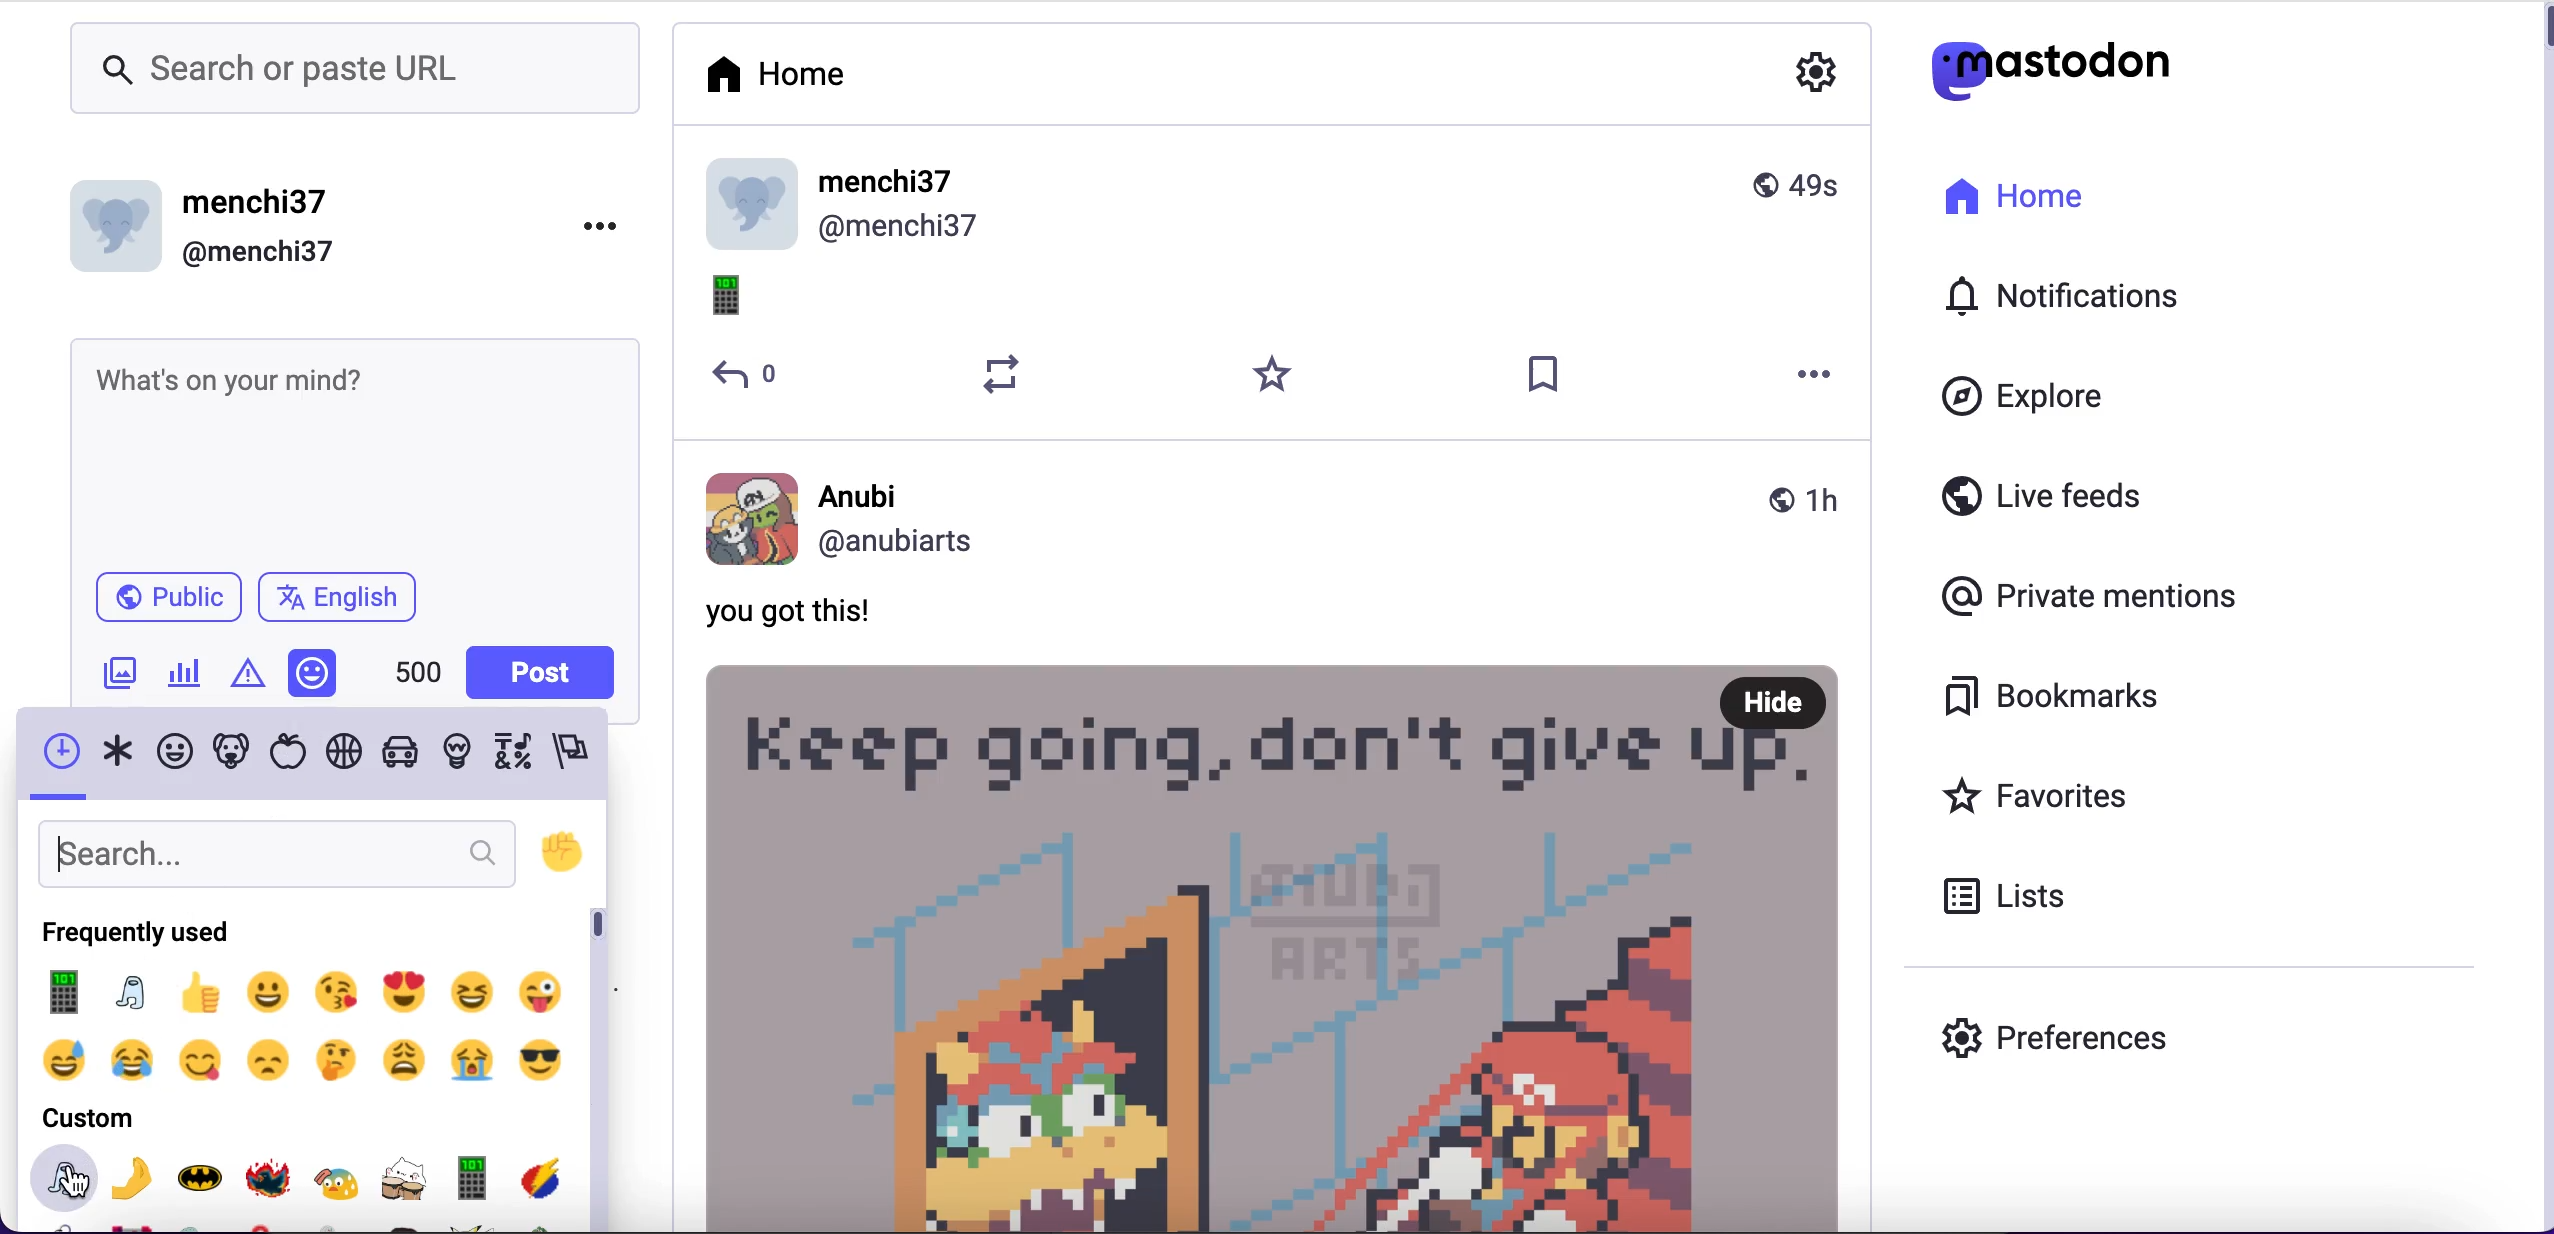 Image resolution: width=2554 pixels, height=1234 pixels. Describe the element at coordinates (1276, 376) in the screenshot. I see `favorites` at that location.